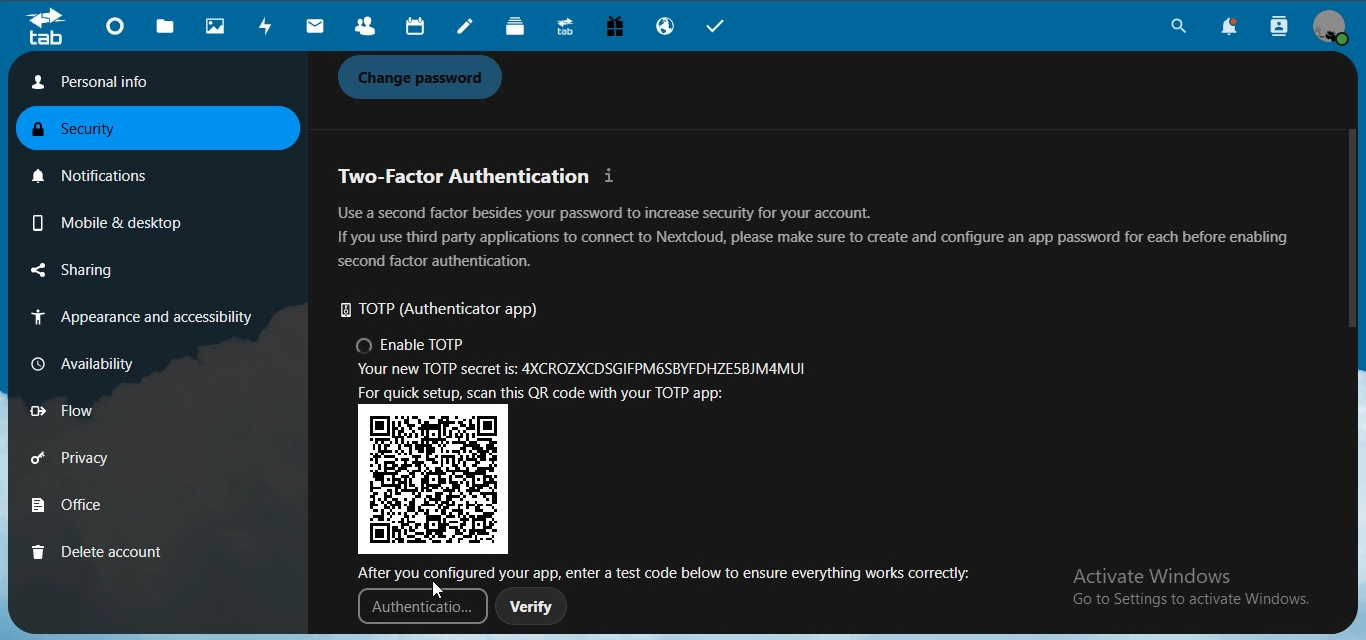 The width and height of the screenshot is (1366, 640). Describe the element at coordinates (1280, 27) in the screenshot. I see `search contacts` at that location.